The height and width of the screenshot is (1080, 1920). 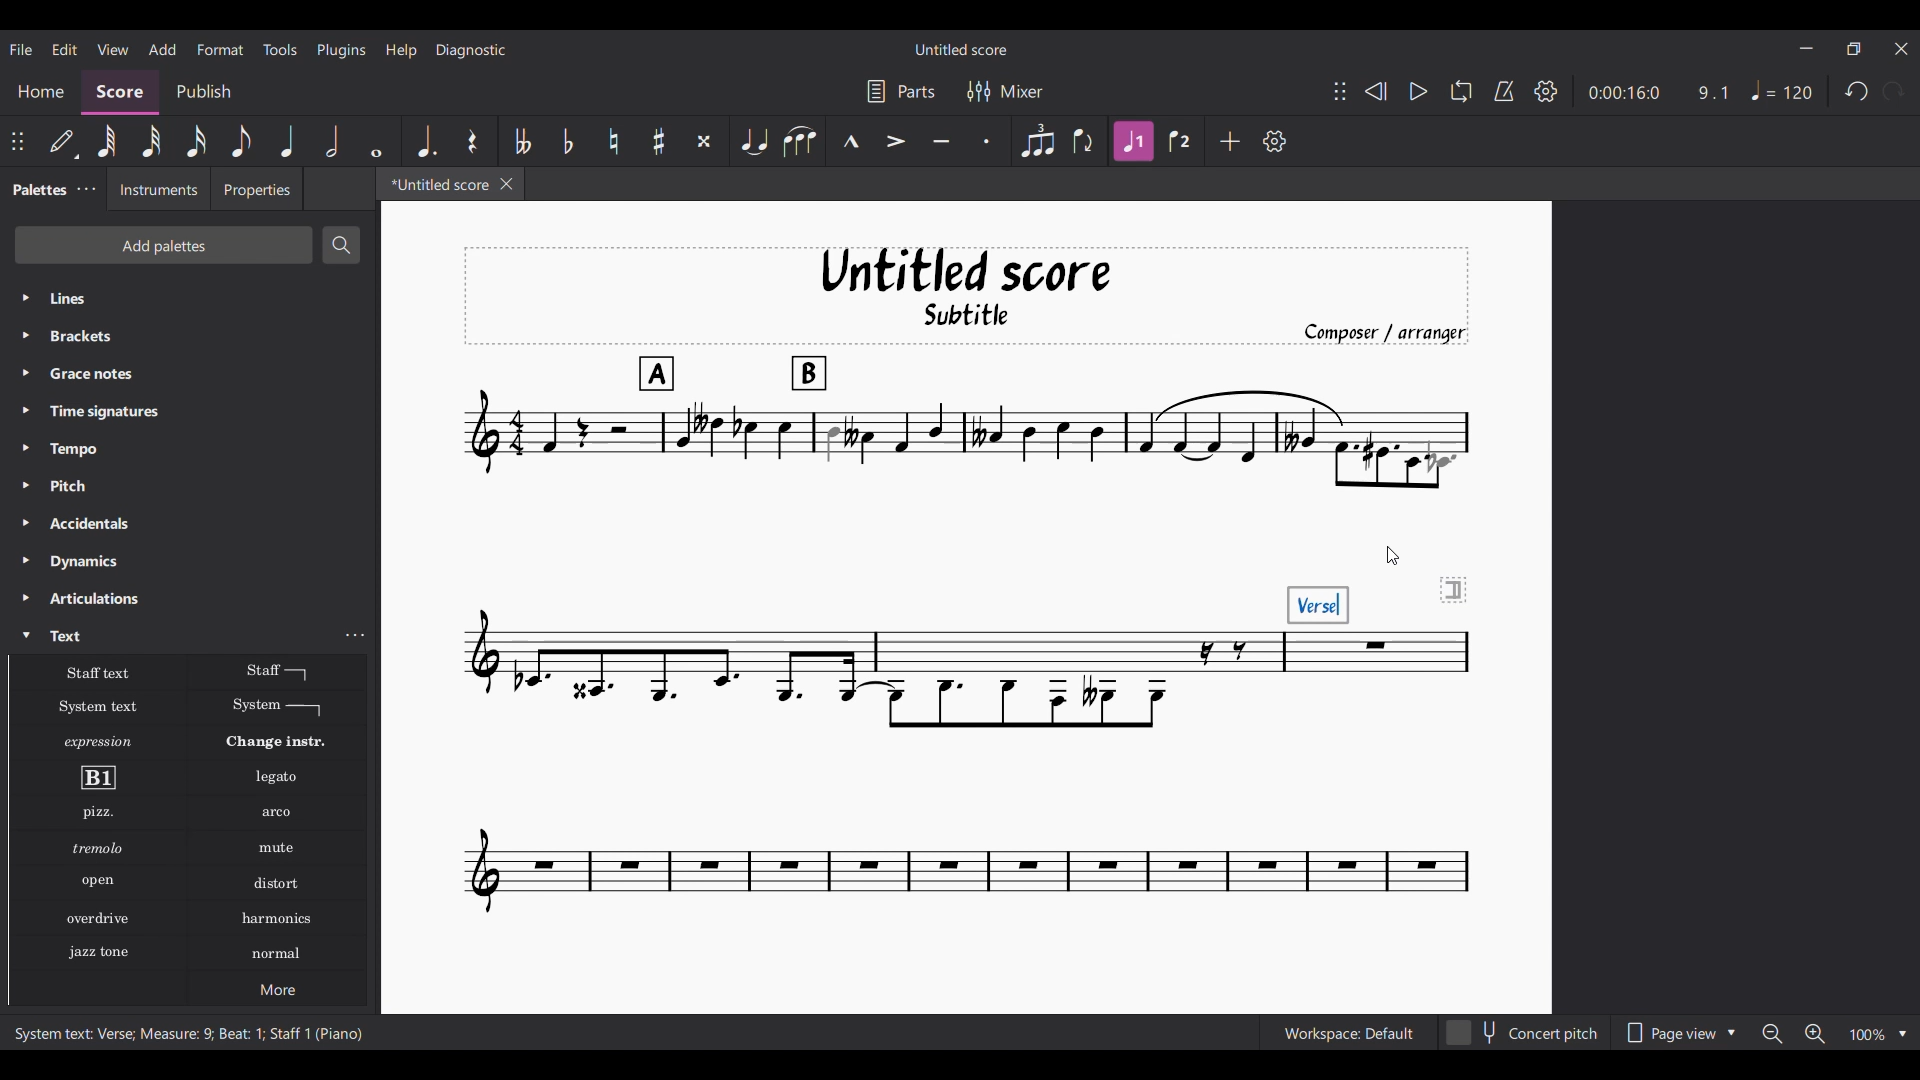 I want to click on Verse, so click(x=1319, y=604).